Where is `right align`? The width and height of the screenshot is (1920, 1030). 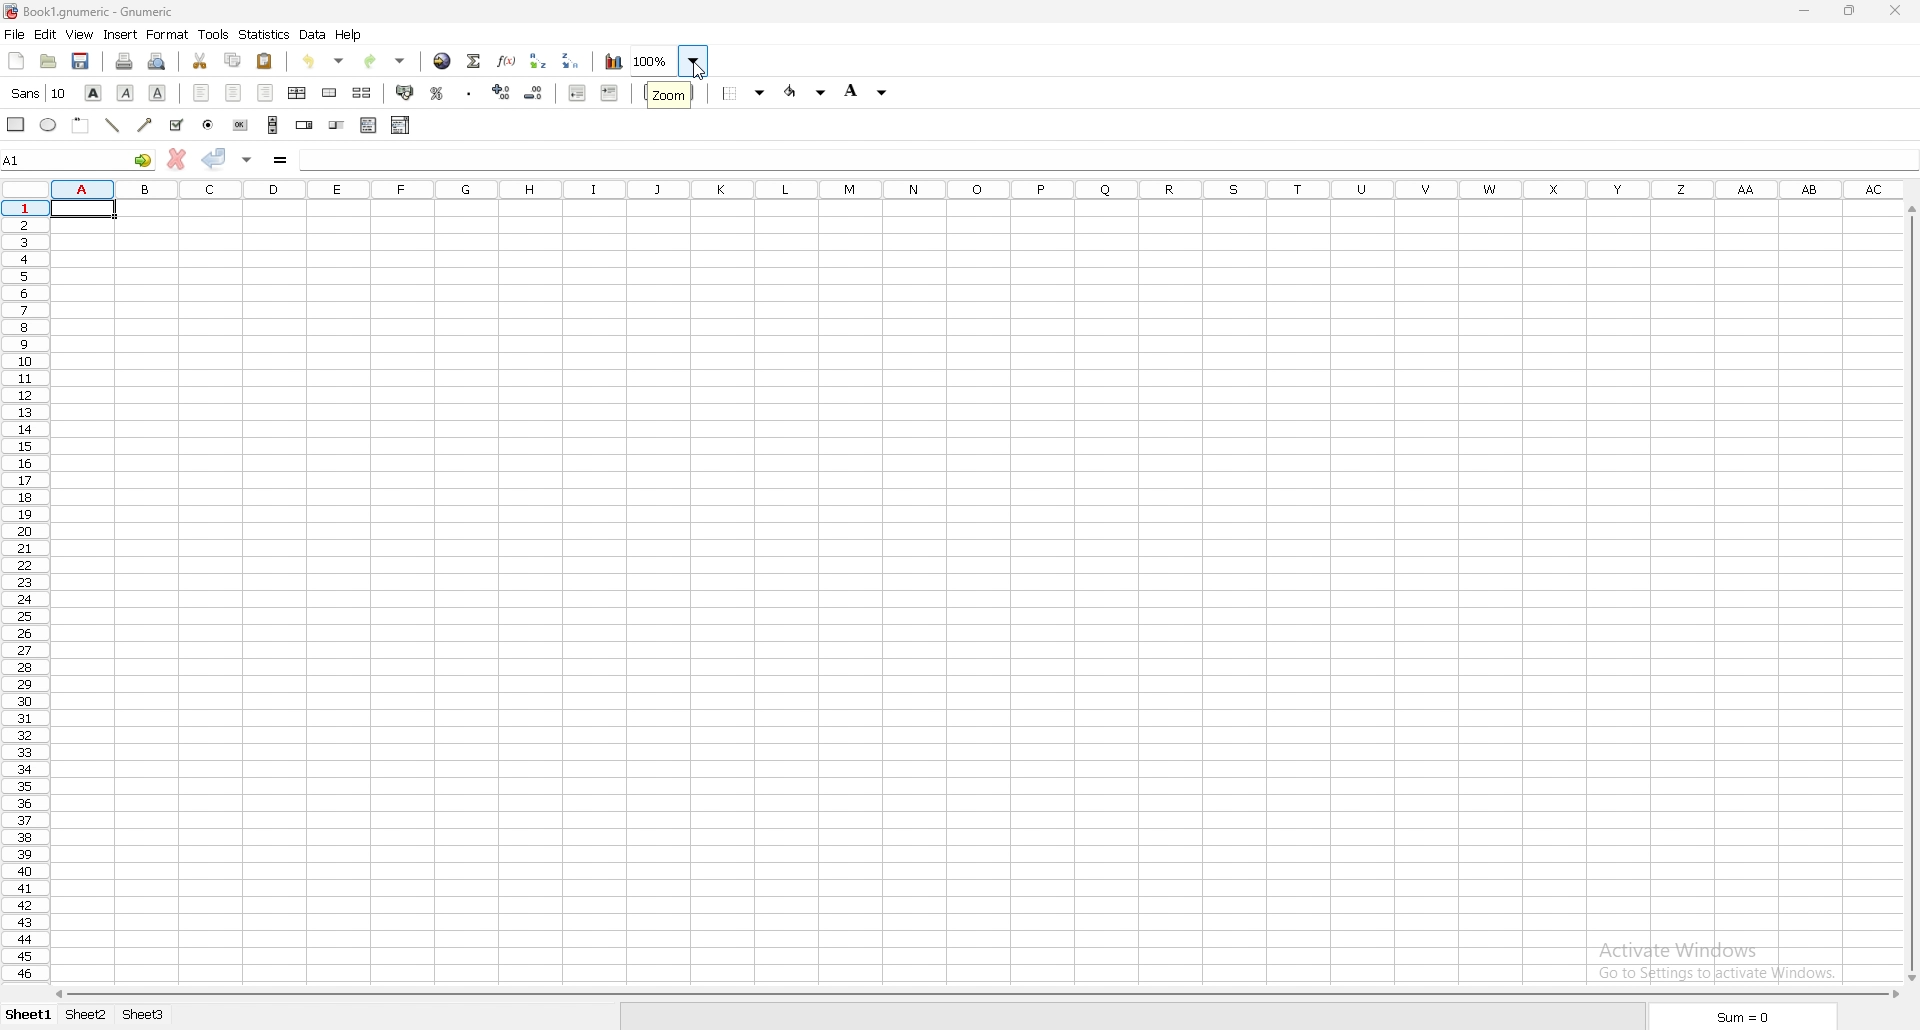 right align is located at coordinates (265, 92).